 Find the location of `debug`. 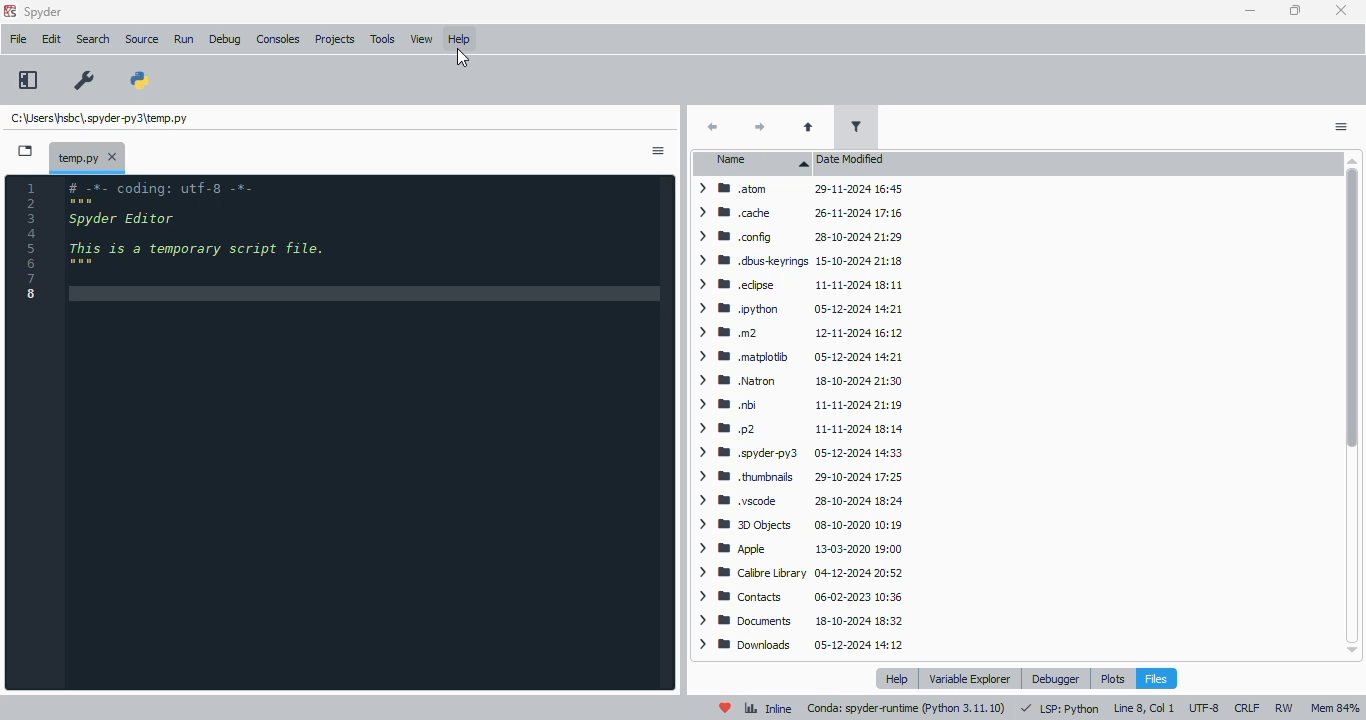

debug is located at coordinates (225, 39).